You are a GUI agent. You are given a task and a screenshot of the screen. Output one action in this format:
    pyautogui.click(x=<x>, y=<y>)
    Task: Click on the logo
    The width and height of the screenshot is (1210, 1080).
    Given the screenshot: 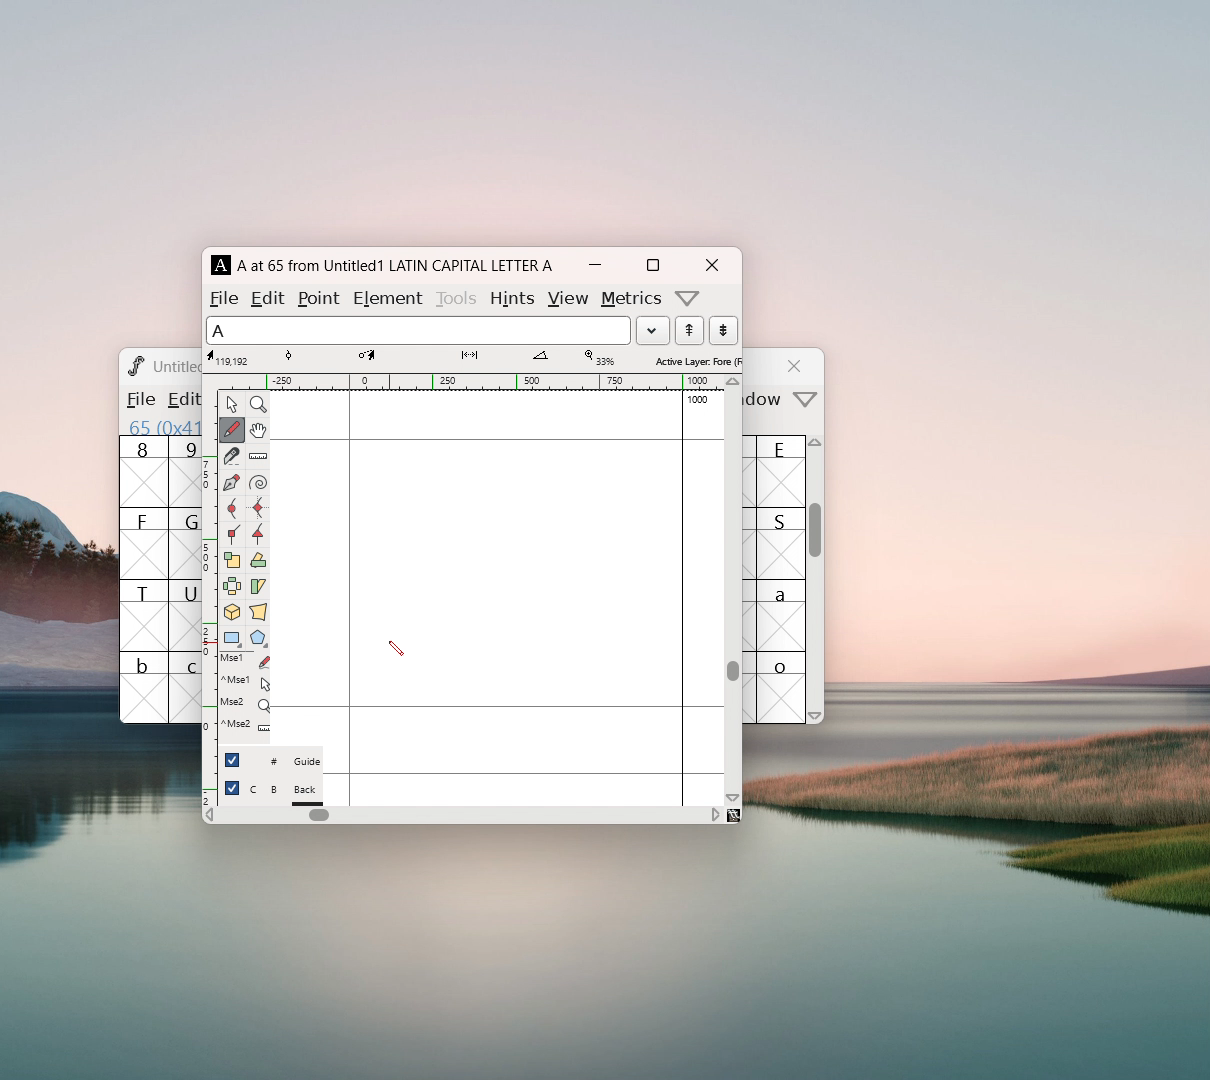 What is the action you would take?
    pyautogui.click(x=134, y=365)
    